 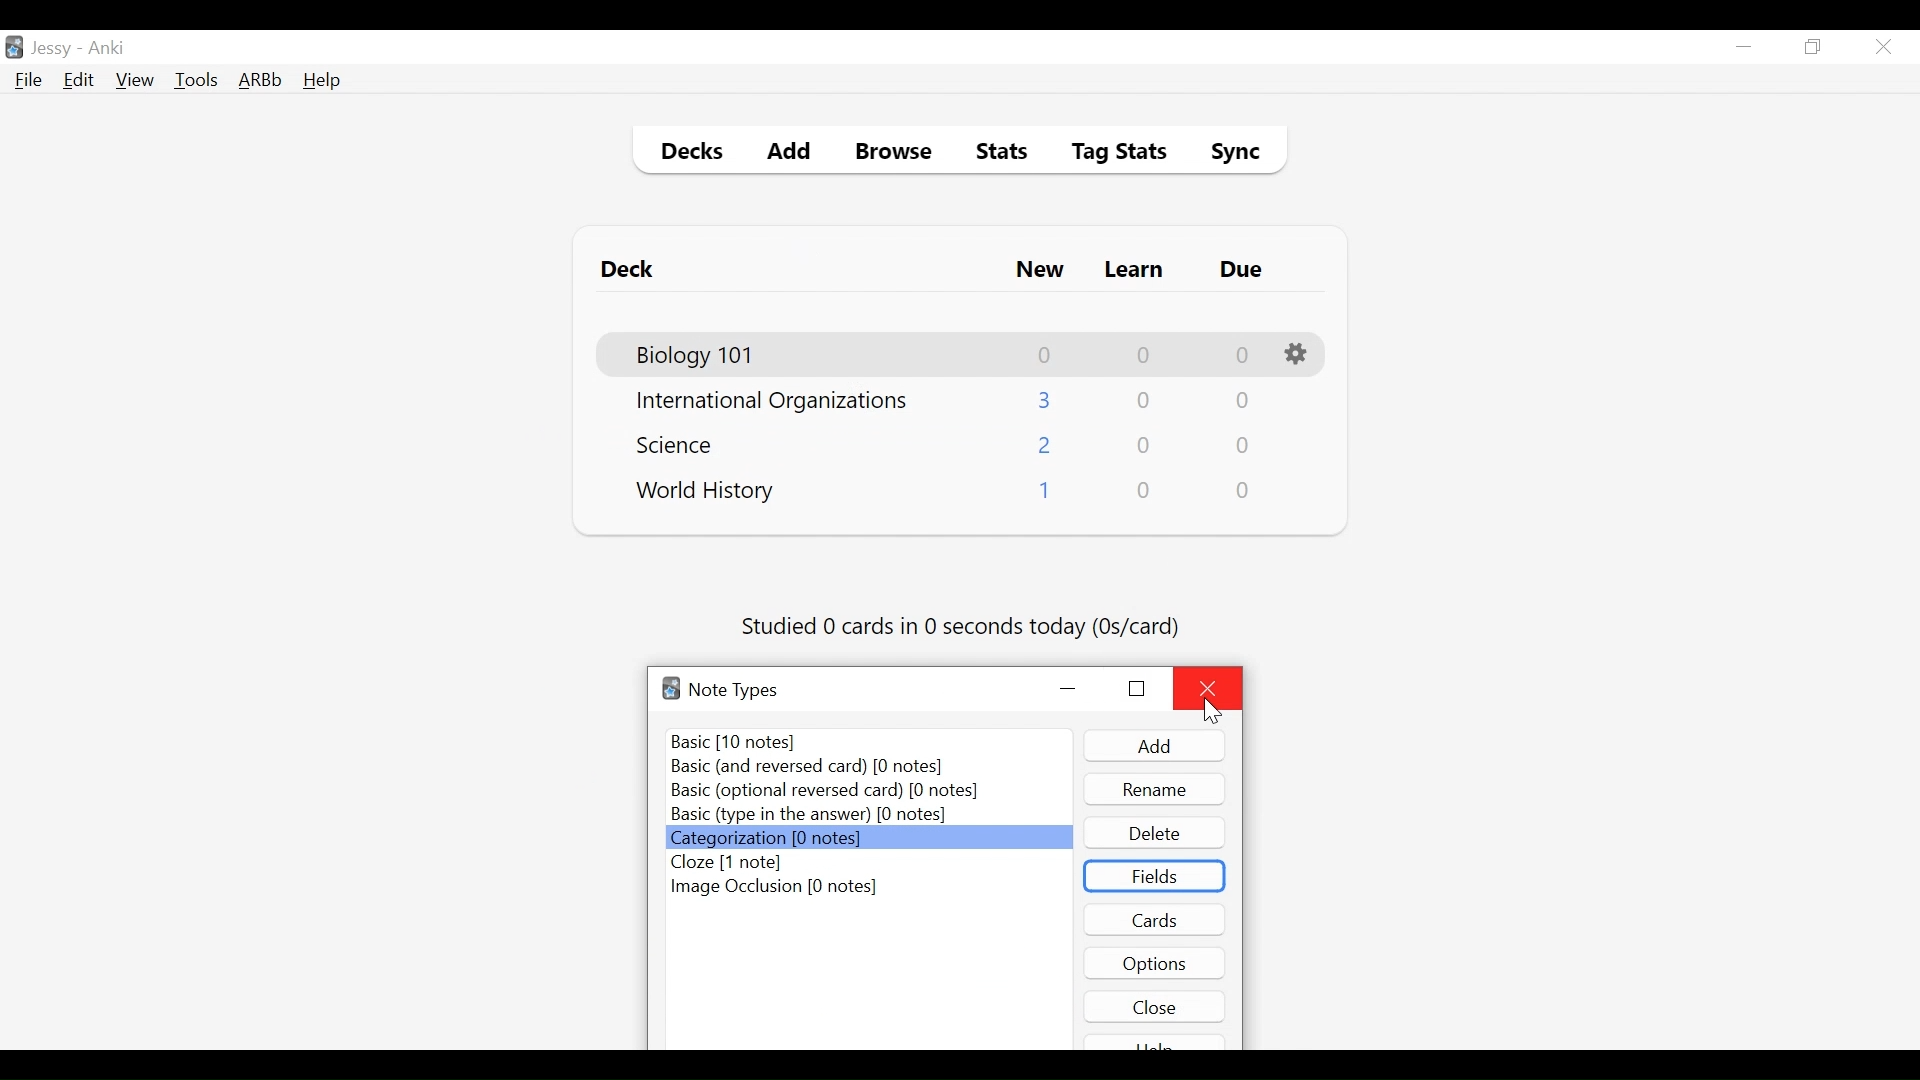 What do you see at coordinates (1245, 491) in the screenshot?
I see `Due Card Count` at bounding box center [1245, 491].